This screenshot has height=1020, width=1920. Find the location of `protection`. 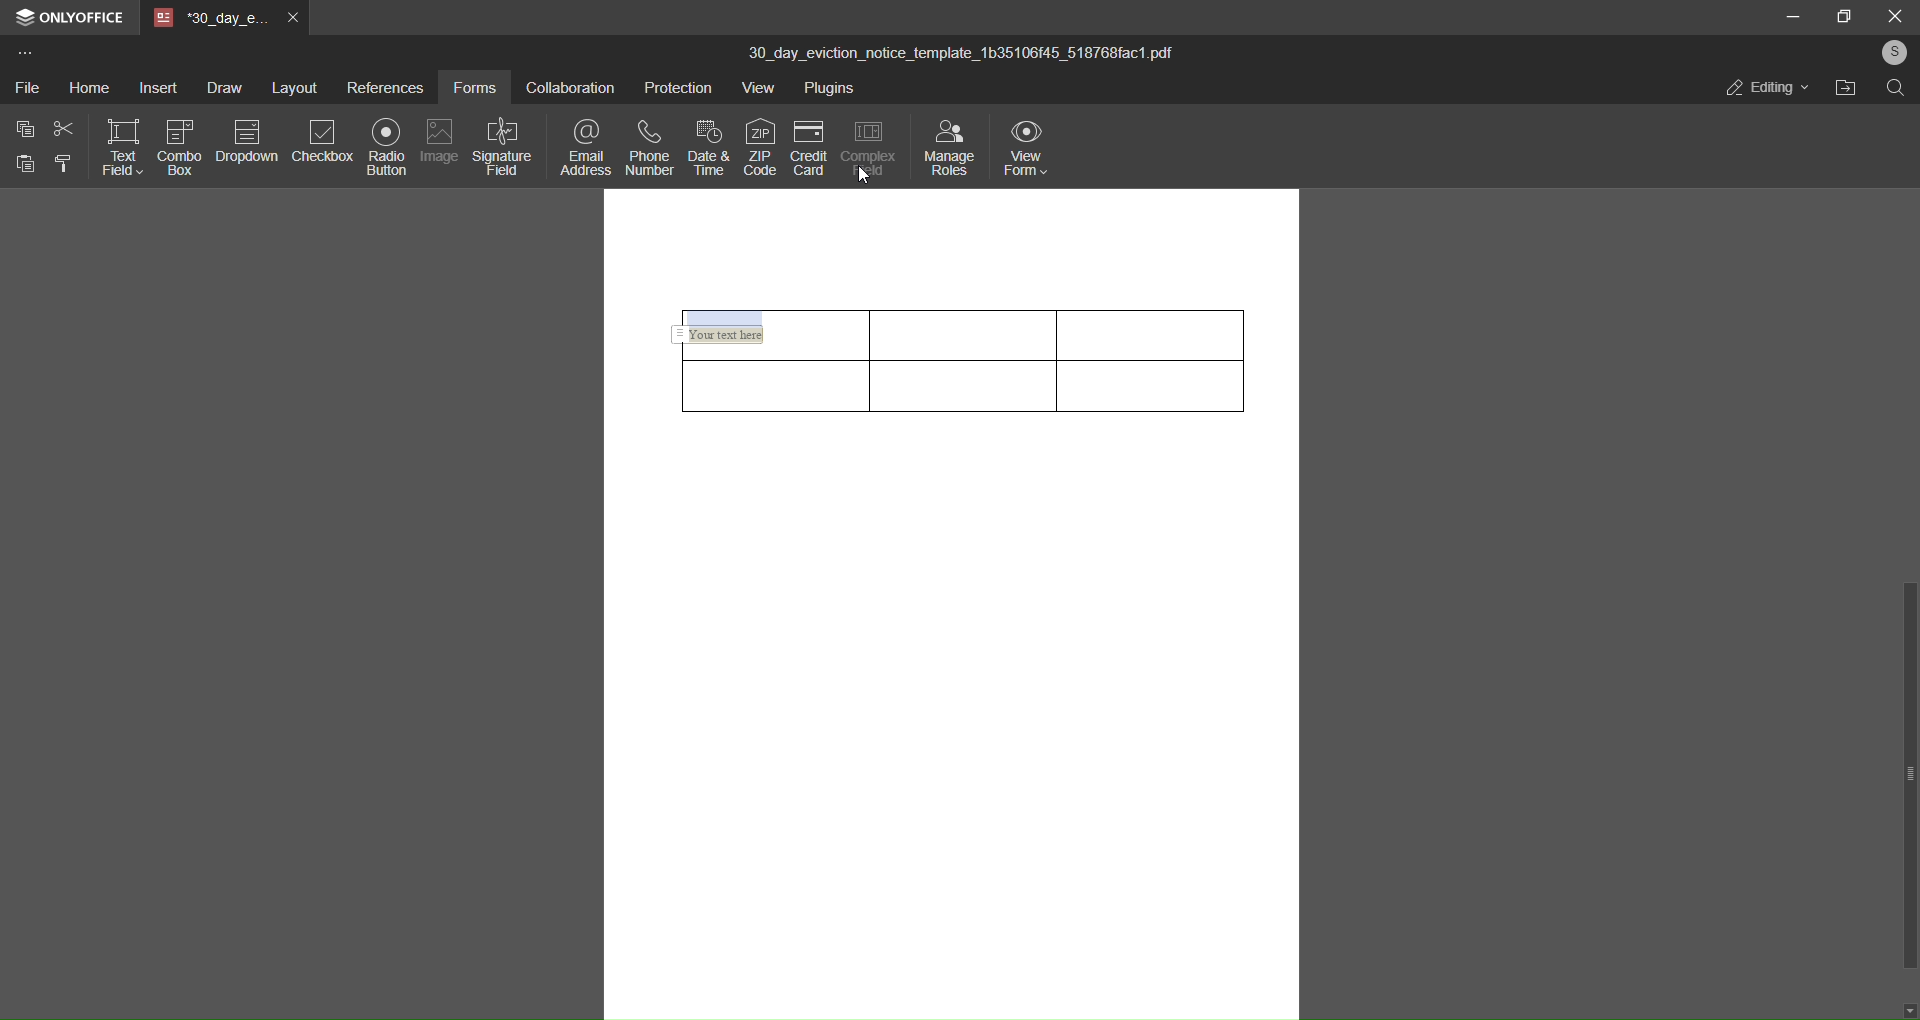

protection is located at coordinates (676, 91).